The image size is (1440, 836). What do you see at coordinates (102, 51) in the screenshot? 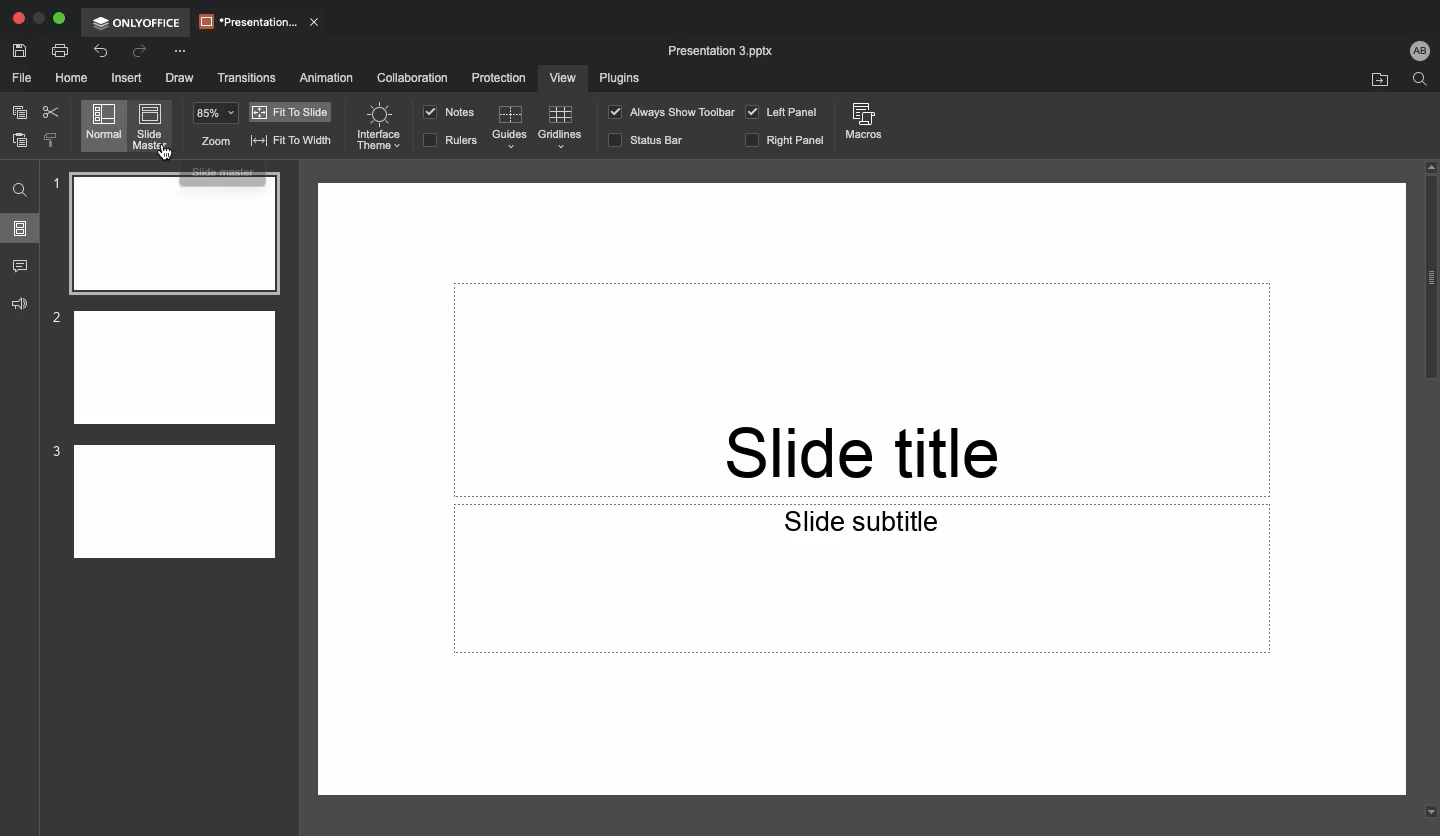
I see `Undo` at bounding box center [102, 51].